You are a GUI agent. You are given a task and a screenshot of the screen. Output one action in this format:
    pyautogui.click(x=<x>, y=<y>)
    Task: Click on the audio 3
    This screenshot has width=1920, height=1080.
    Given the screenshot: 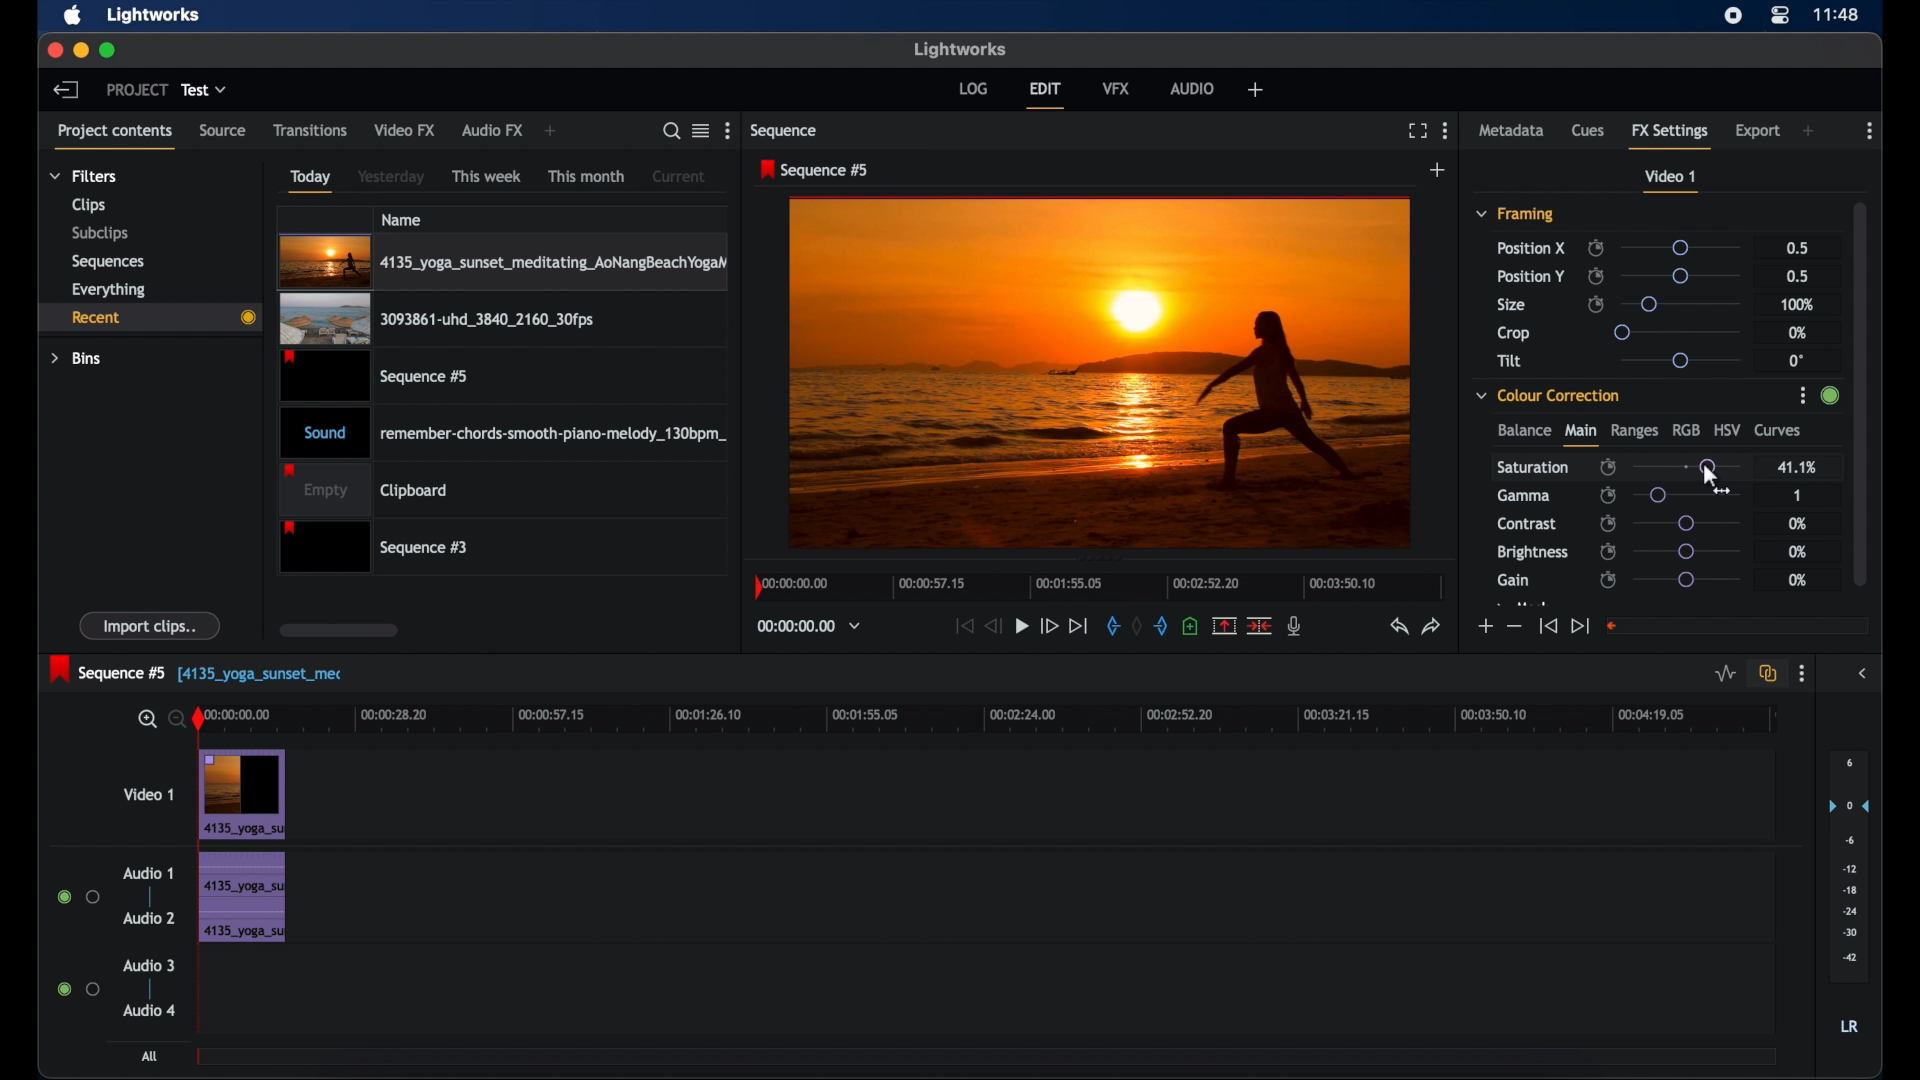 What is the action you would take?
    pyautogui.click(x=148, y=965)
    